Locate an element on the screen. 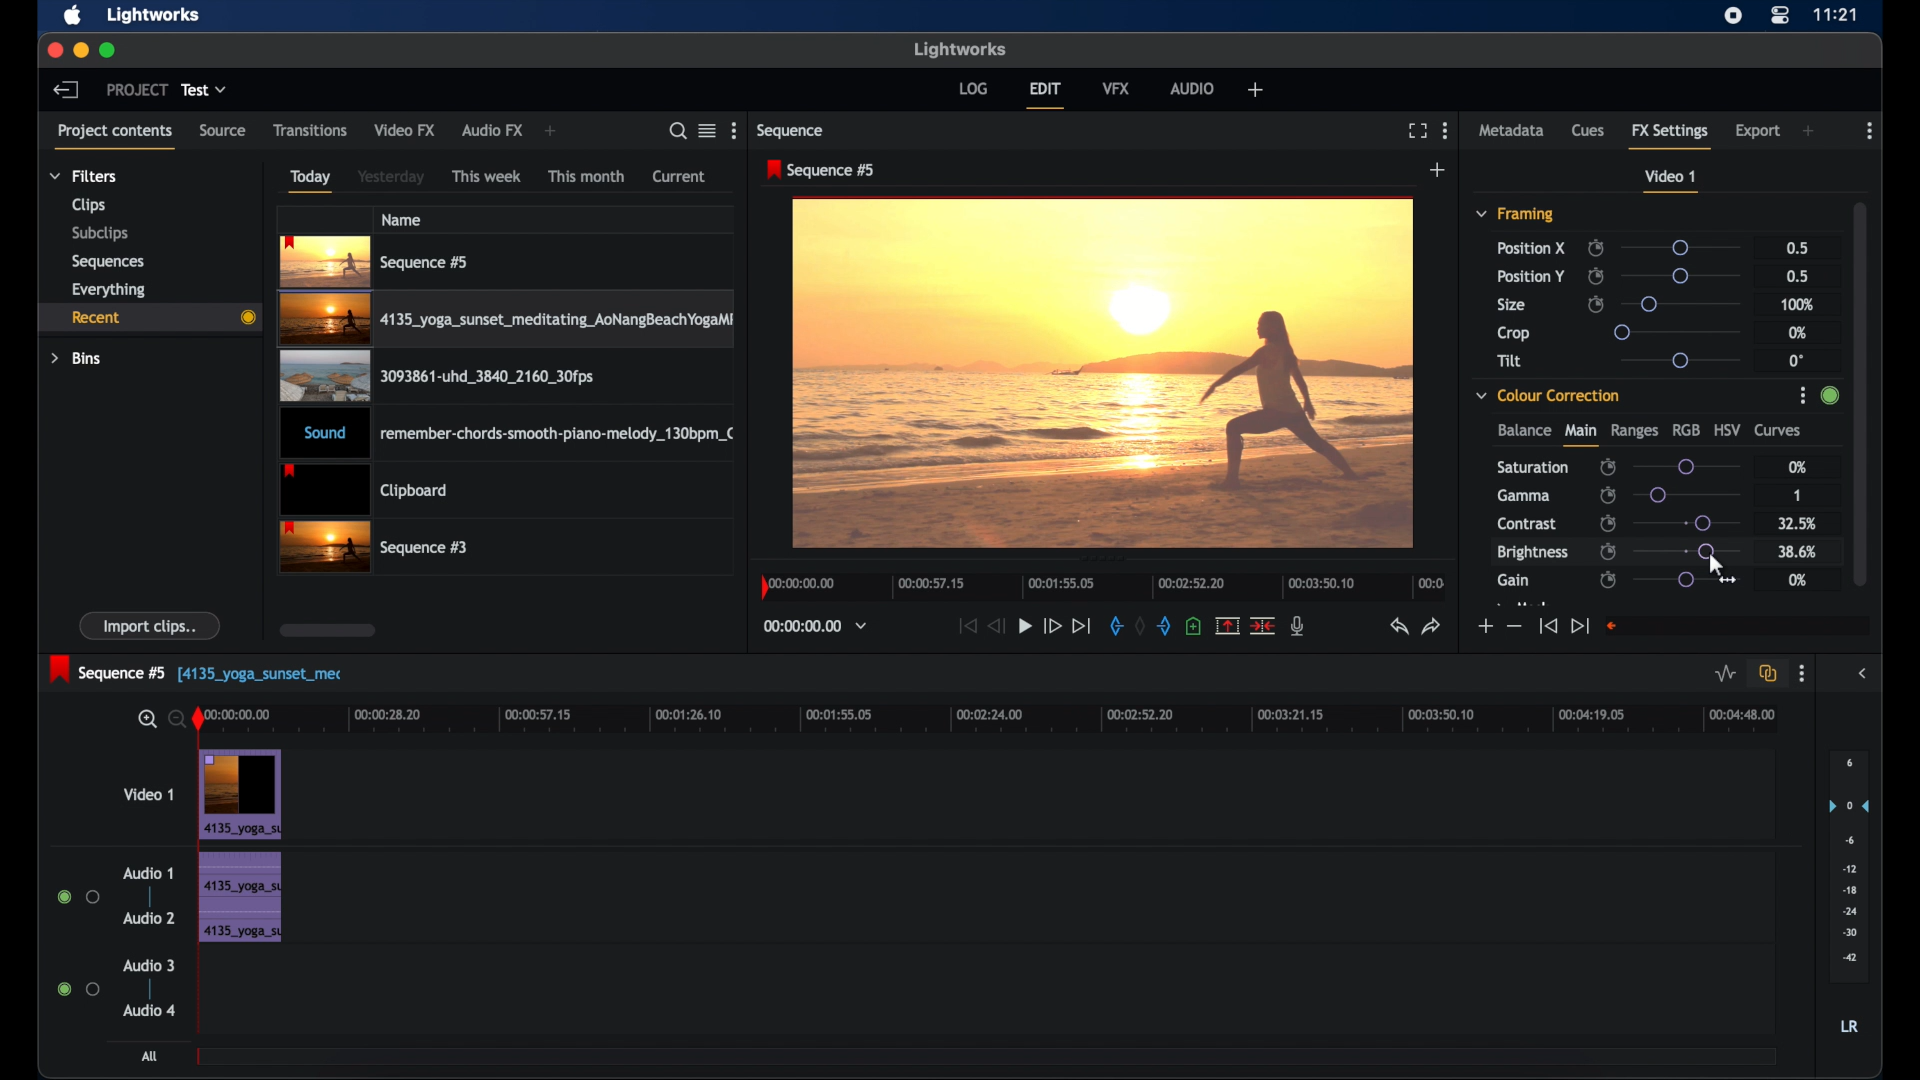 The image size is (1920, 1080). clips is located at coordinates (89, 206).